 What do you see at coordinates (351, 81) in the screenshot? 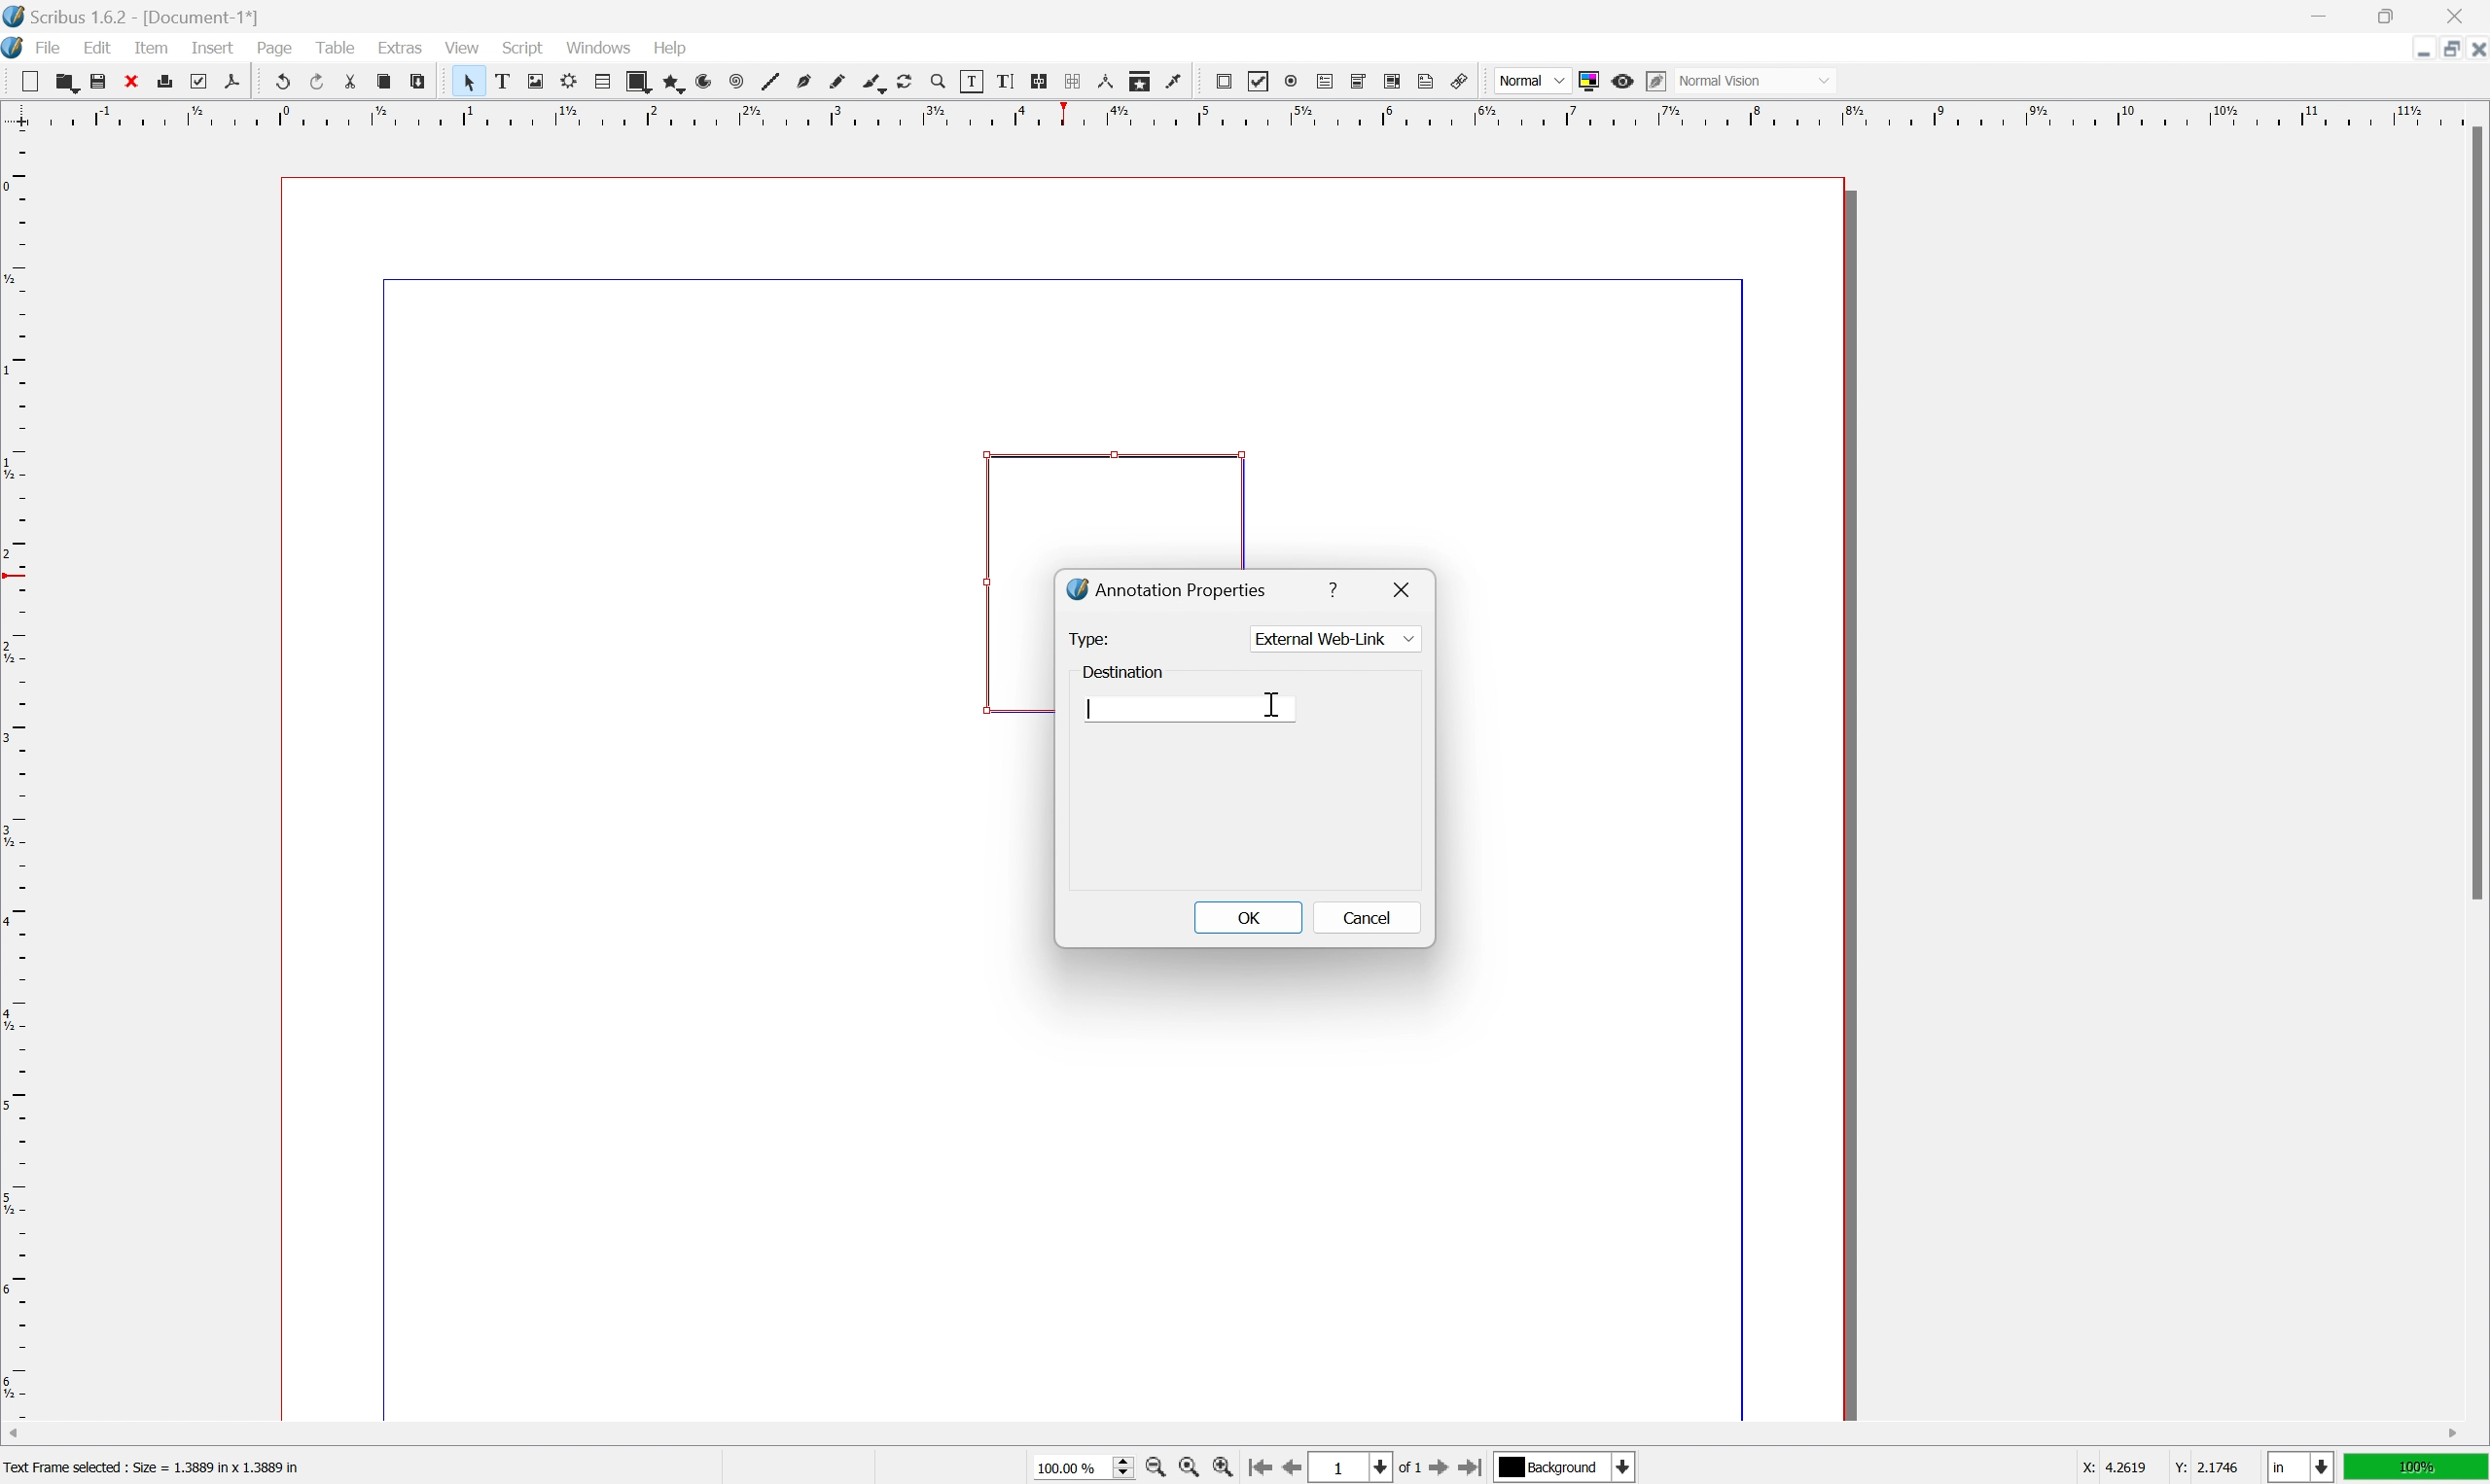
I see `cut` at bounding box center [351, 81].